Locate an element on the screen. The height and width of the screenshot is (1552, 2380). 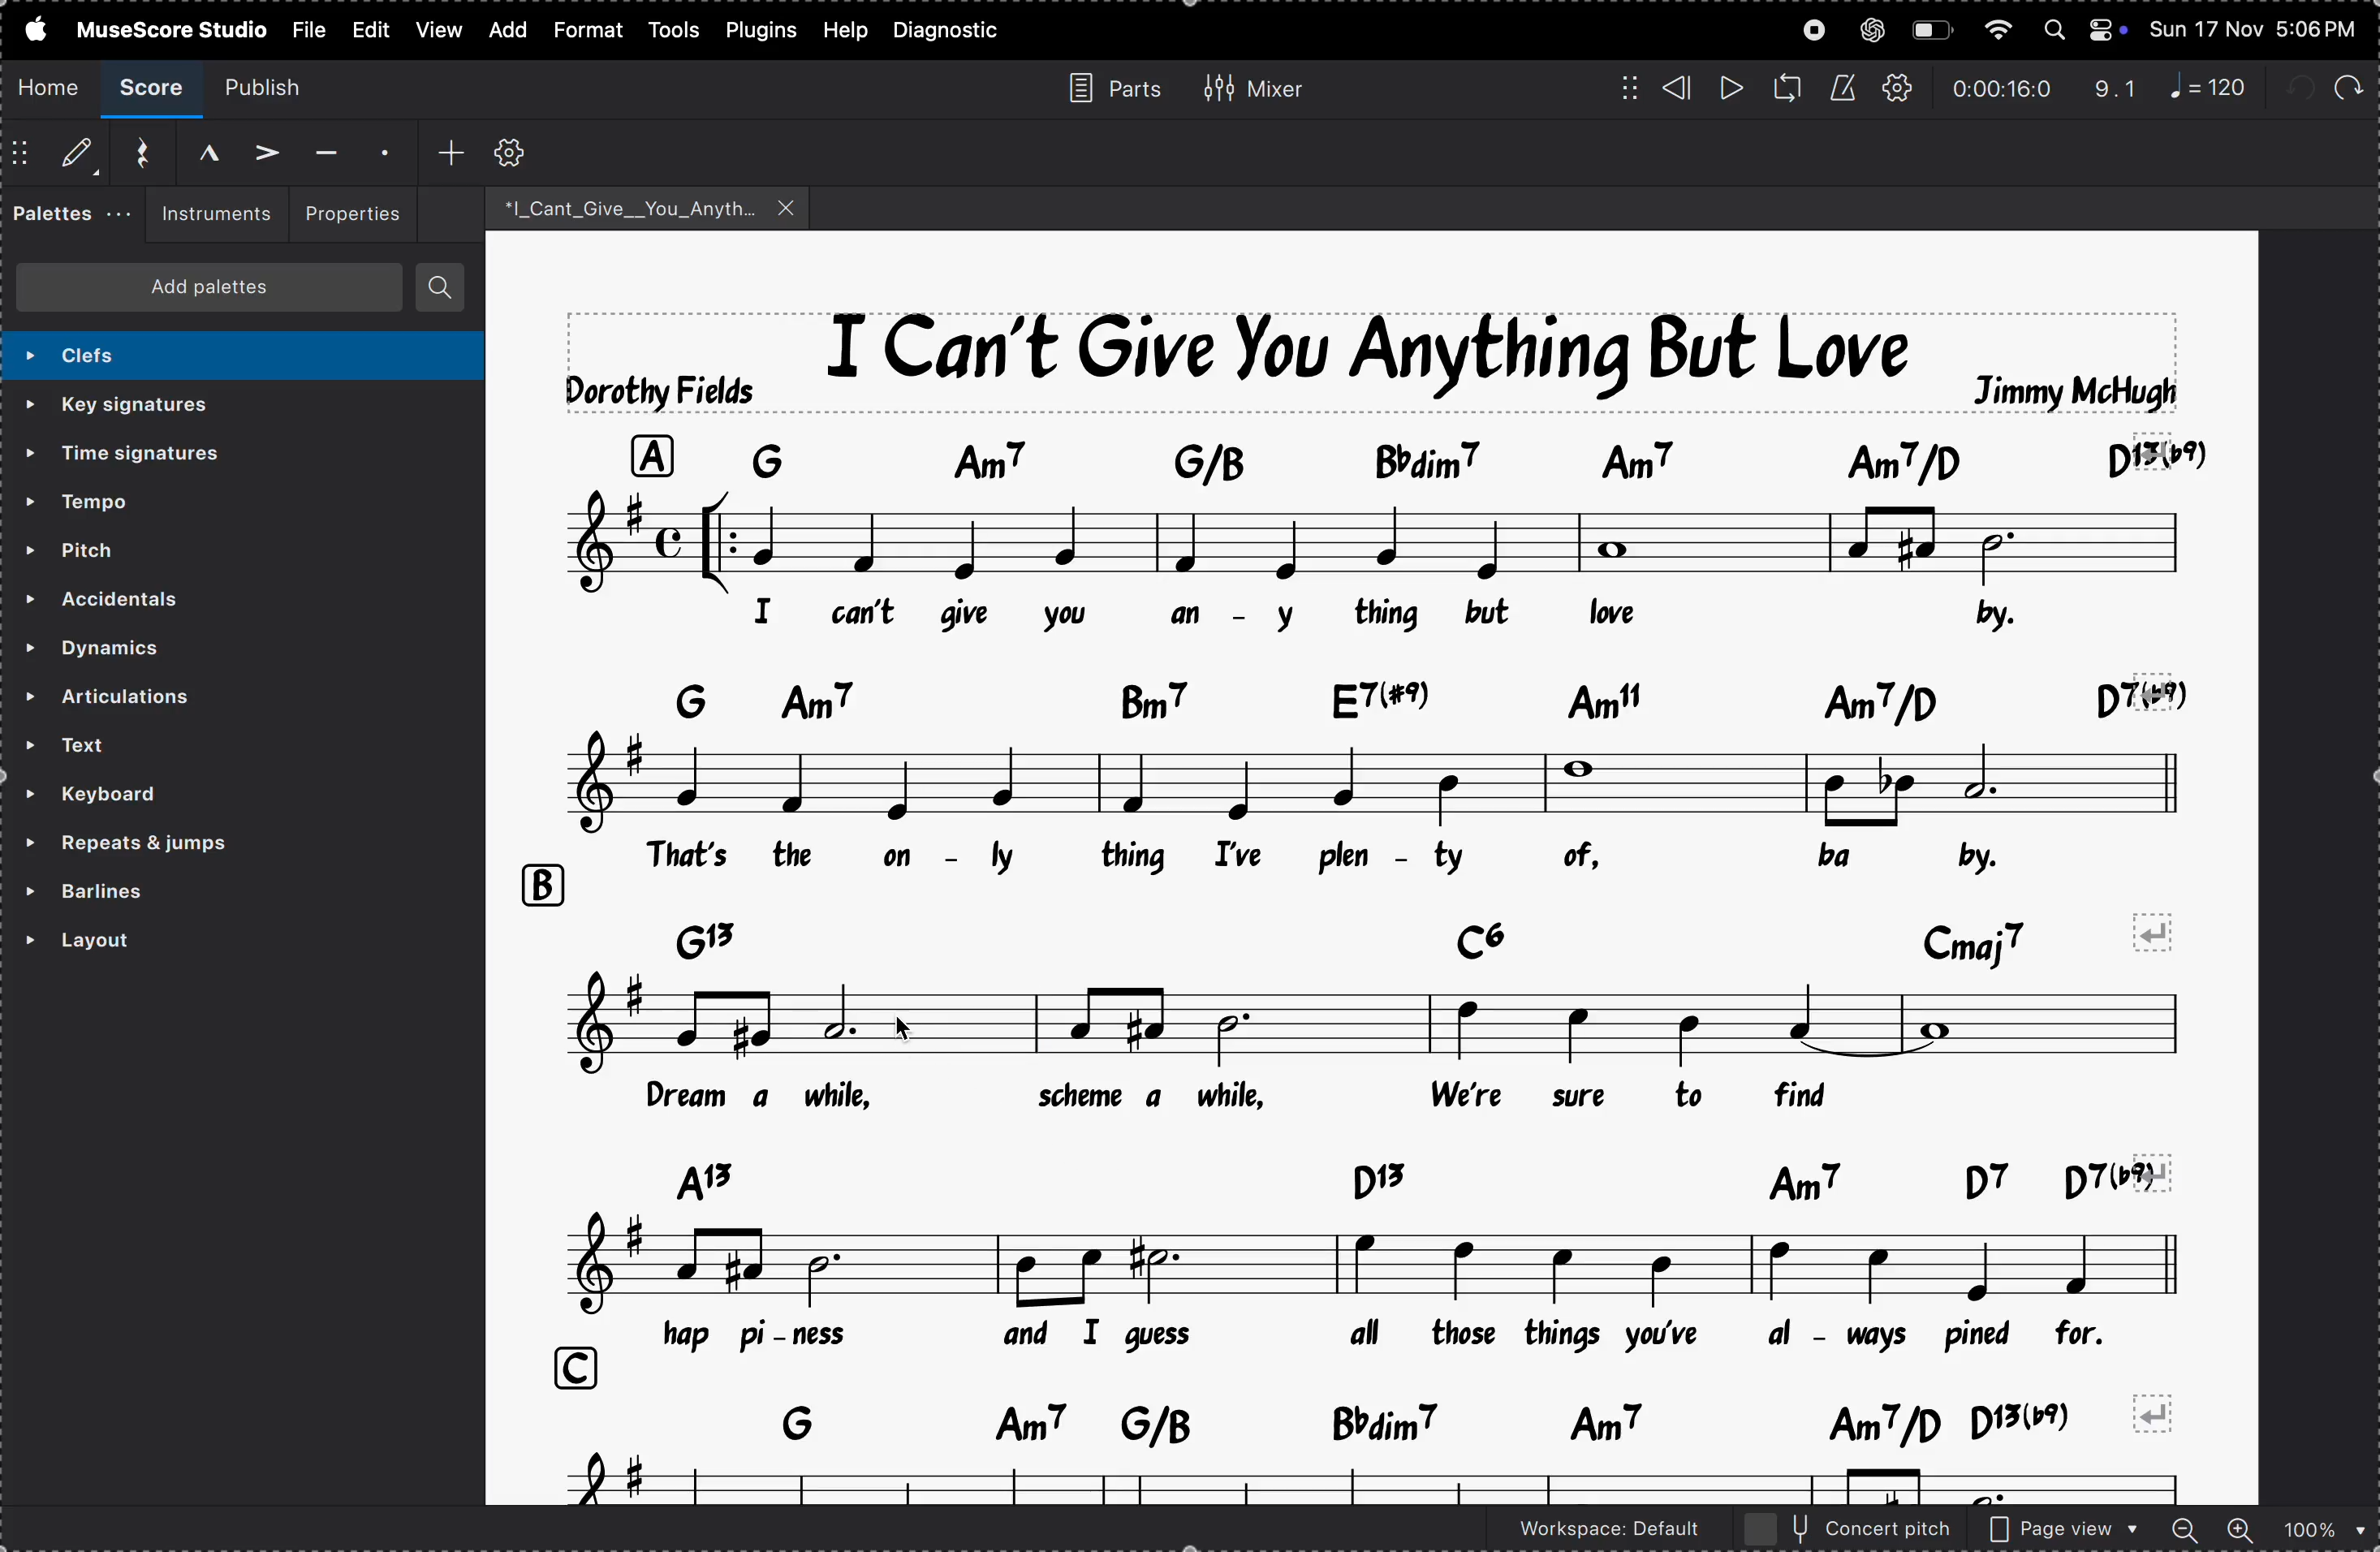
battery is located at coordinates (1931, 31).